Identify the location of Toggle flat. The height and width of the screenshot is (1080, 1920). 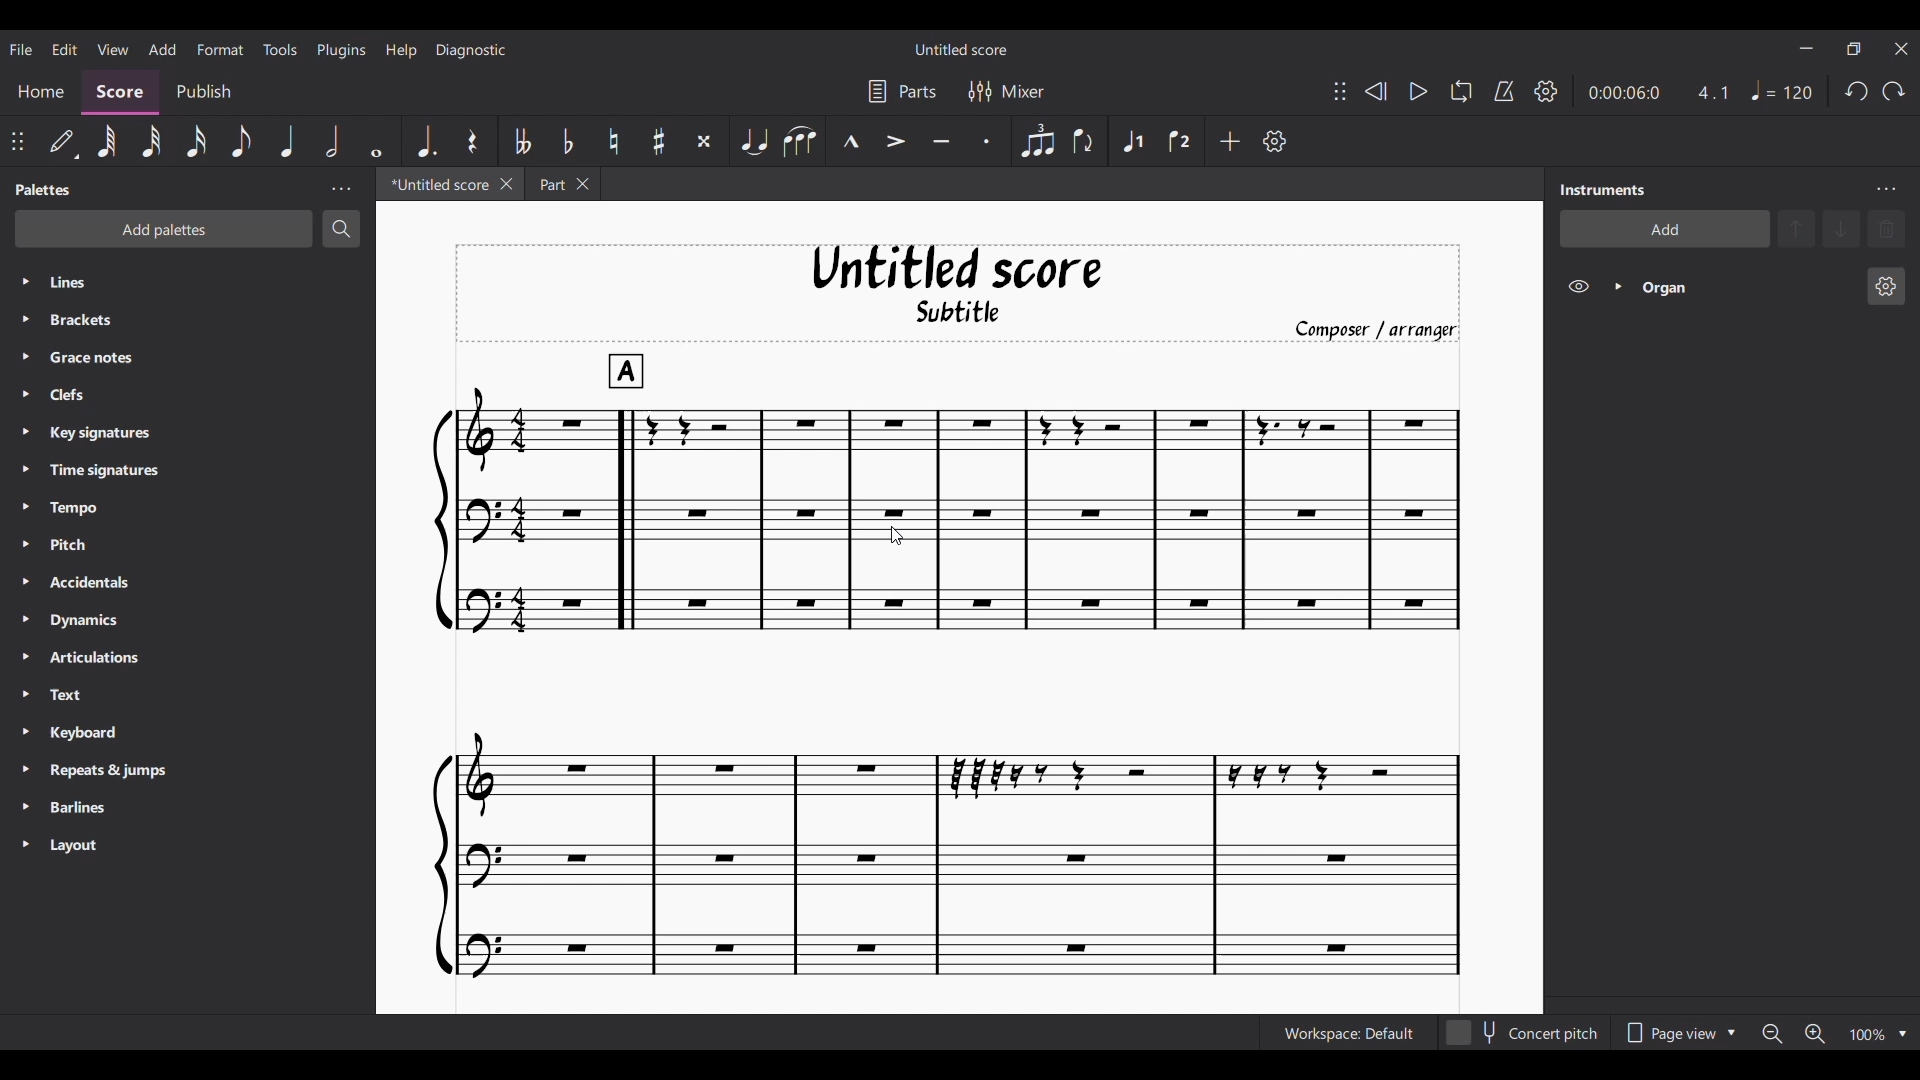
(567, 141).